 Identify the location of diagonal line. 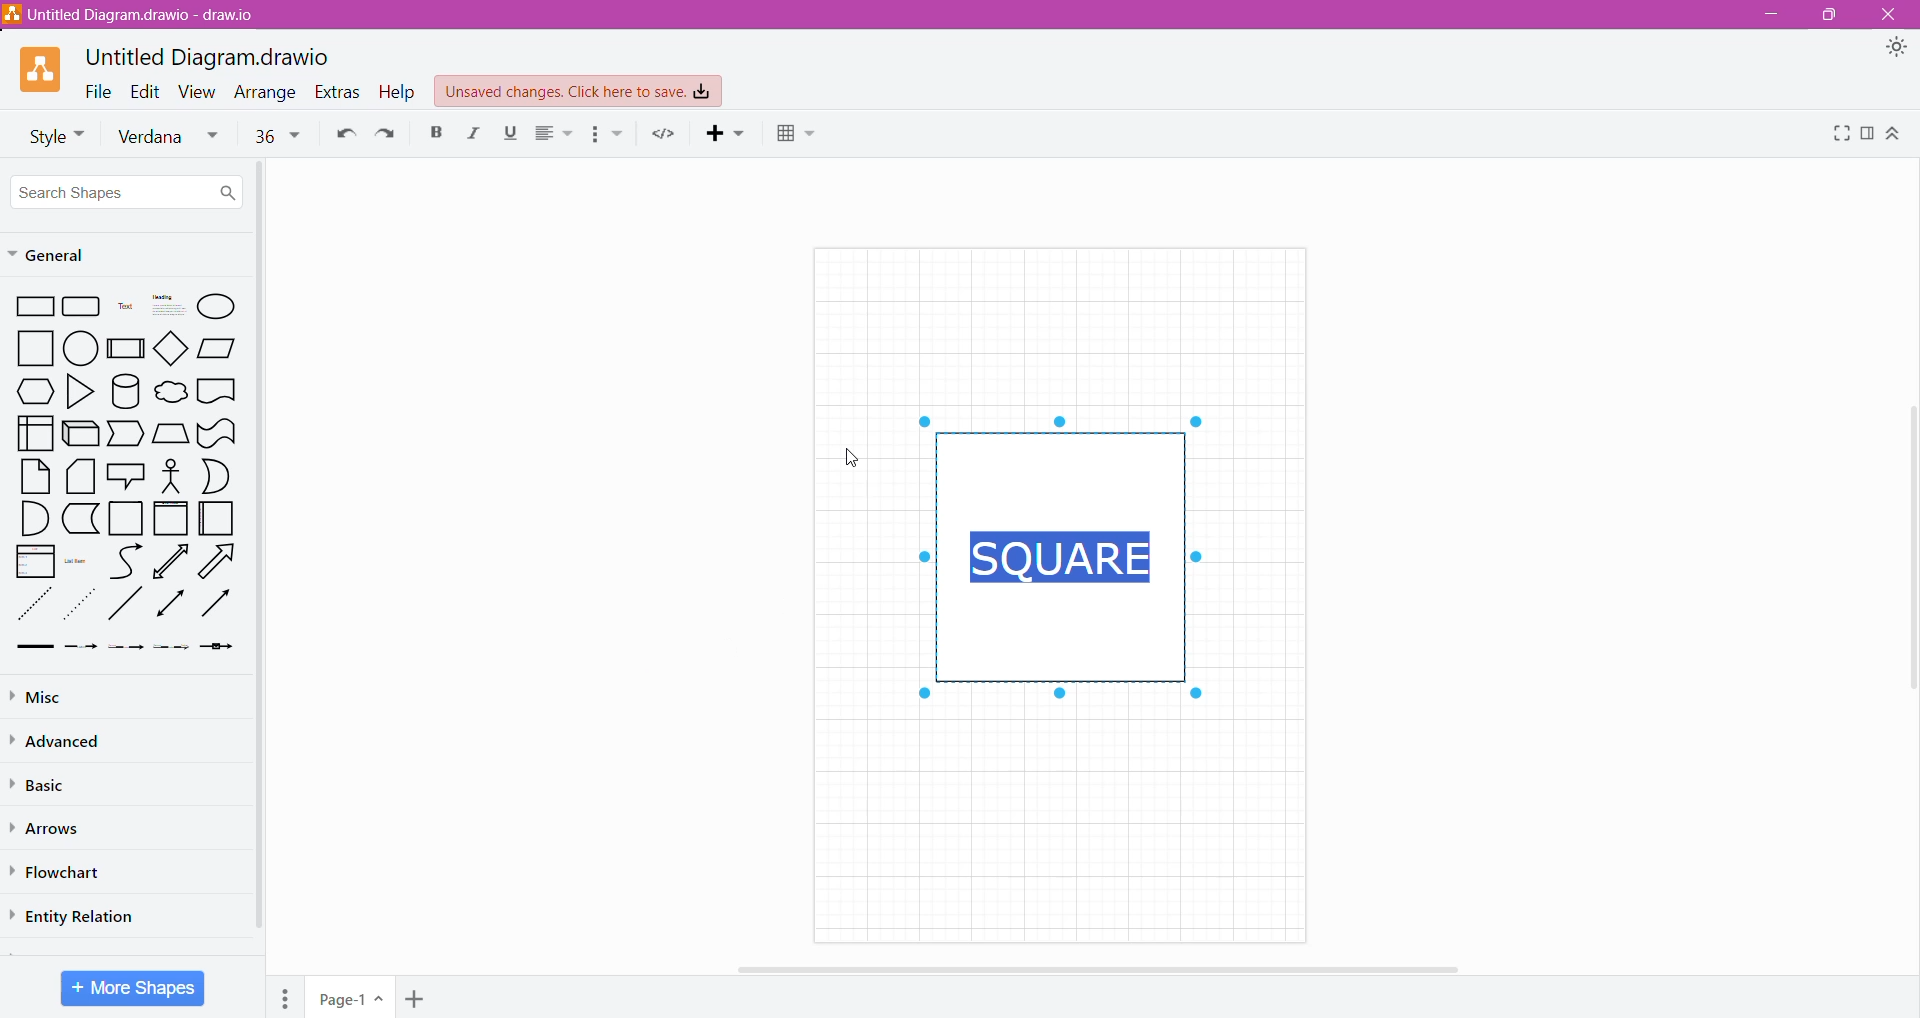
(125, 606).